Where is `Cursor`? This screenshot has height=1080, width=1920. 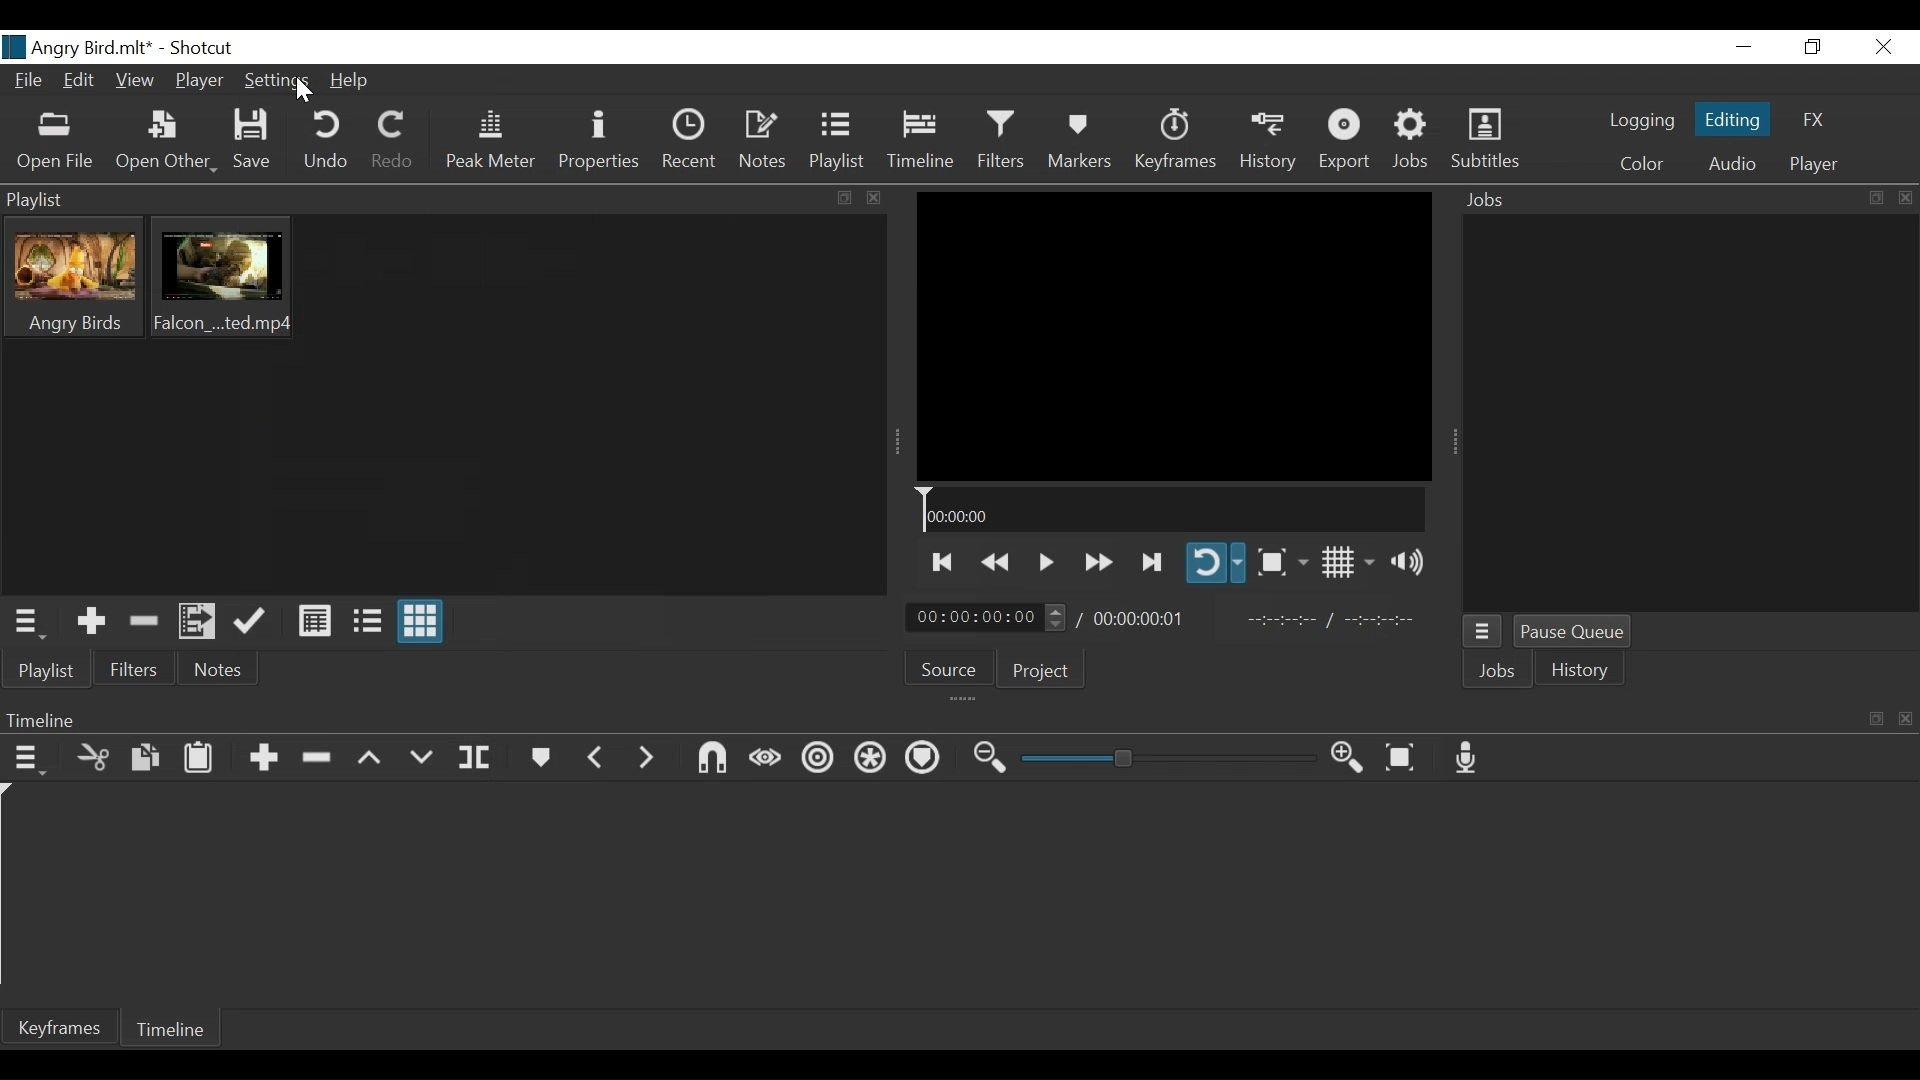
Cursor is located at coordinates (304, 93).